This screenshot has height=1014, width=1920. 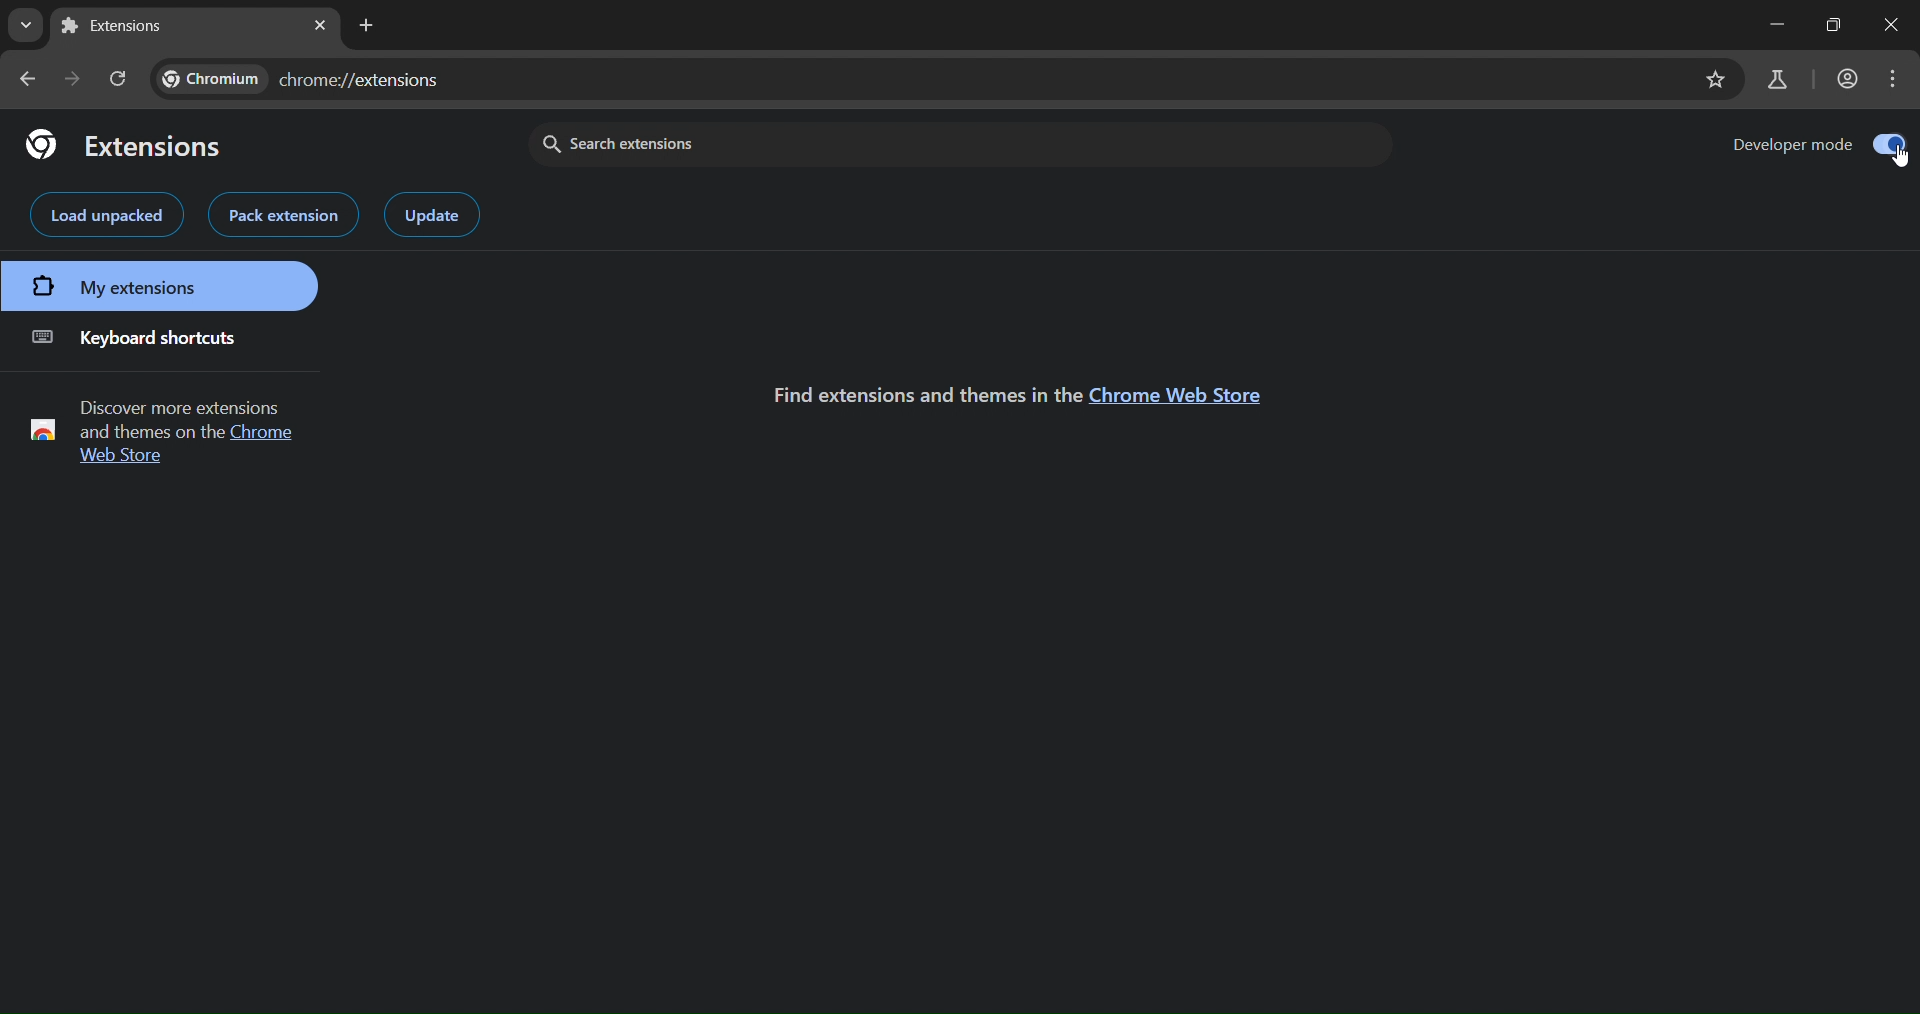 What do you see at coordinates (120, 283) in the screenshot?
I see `my extensions` at bounding box center [120, 283].